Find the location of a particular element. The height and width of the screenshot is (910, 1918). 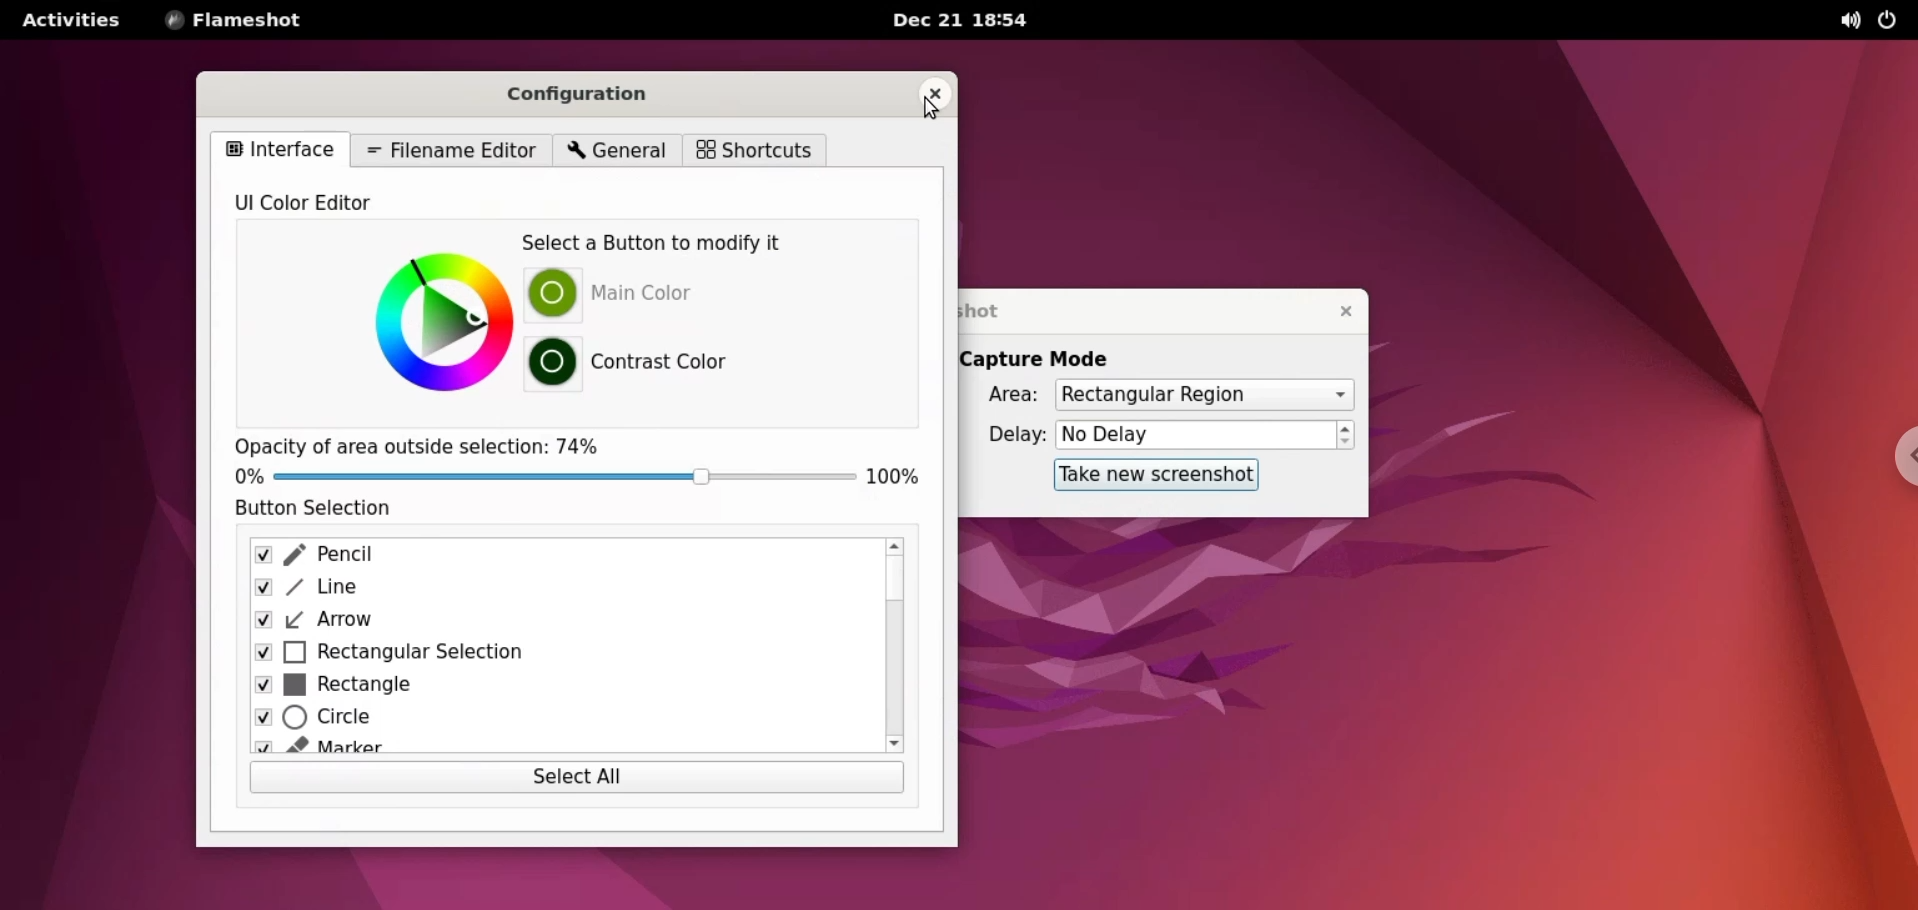

marker checkbox is located at coordinates (558, 748).